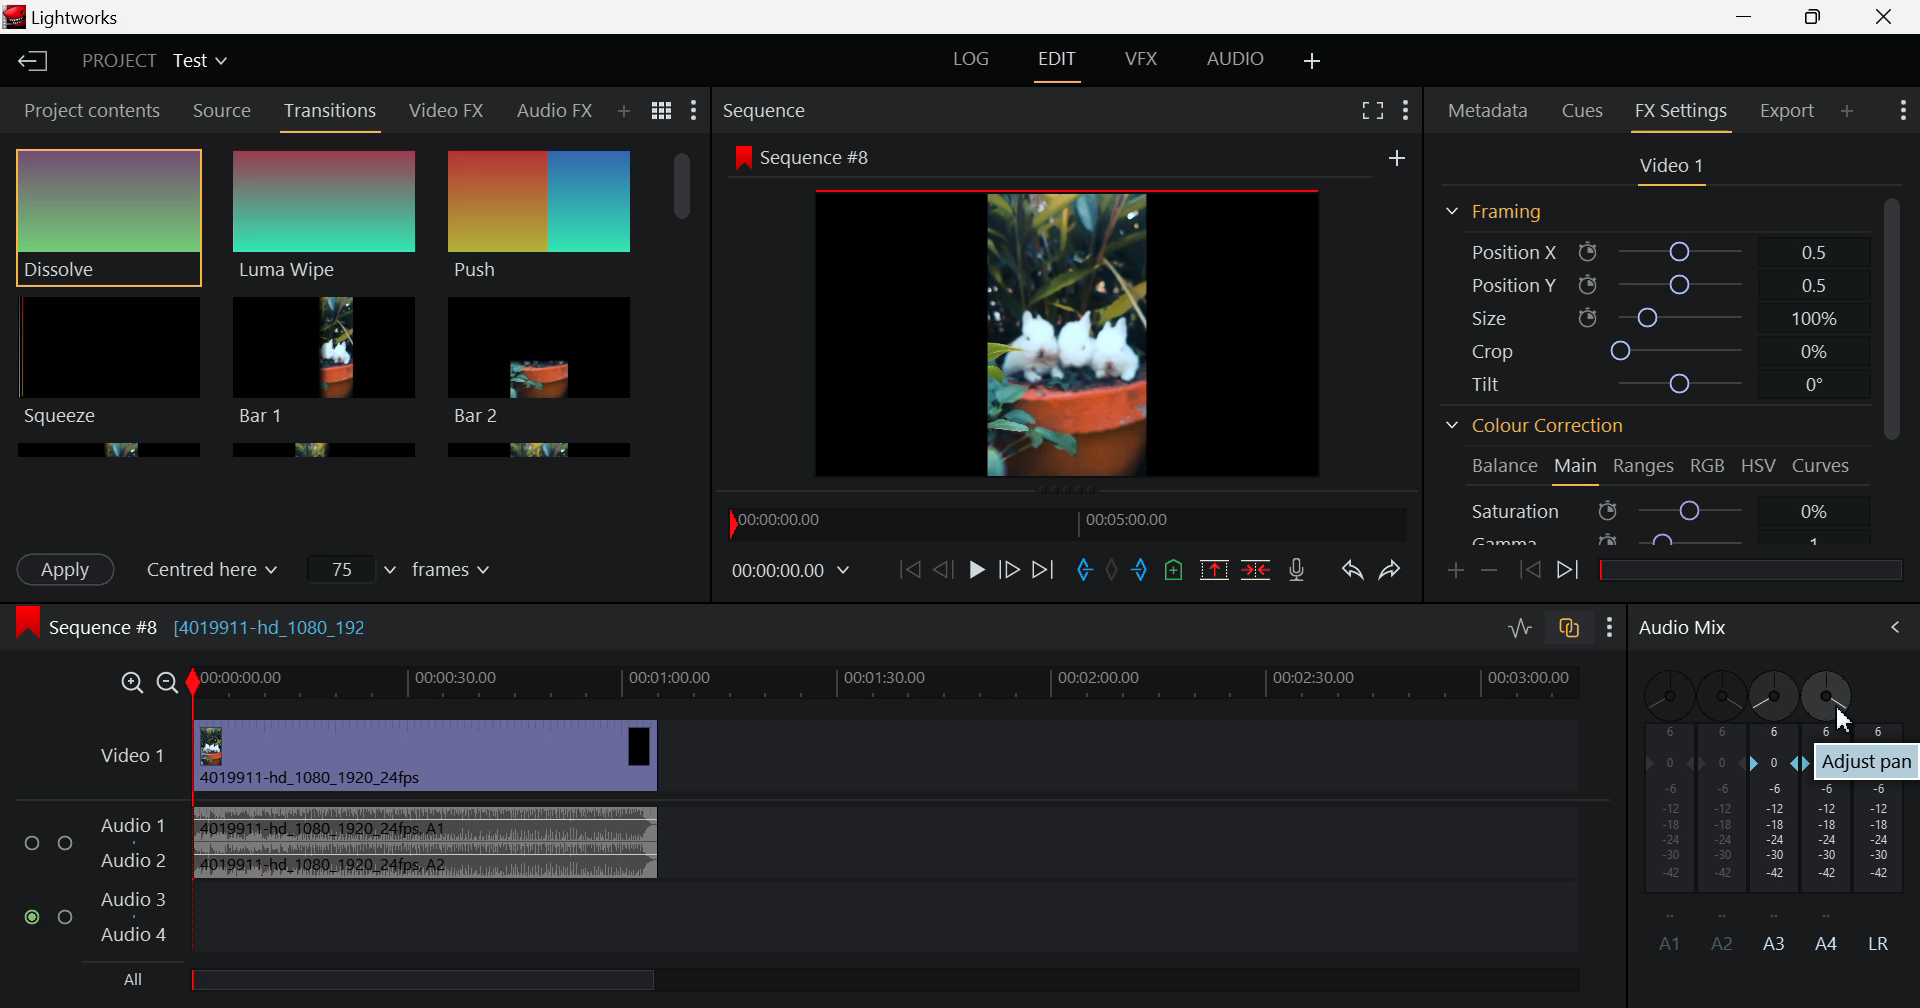 This screenshot has height=1008, width=1920. I want to click on Frames Input, so click(404, 568).